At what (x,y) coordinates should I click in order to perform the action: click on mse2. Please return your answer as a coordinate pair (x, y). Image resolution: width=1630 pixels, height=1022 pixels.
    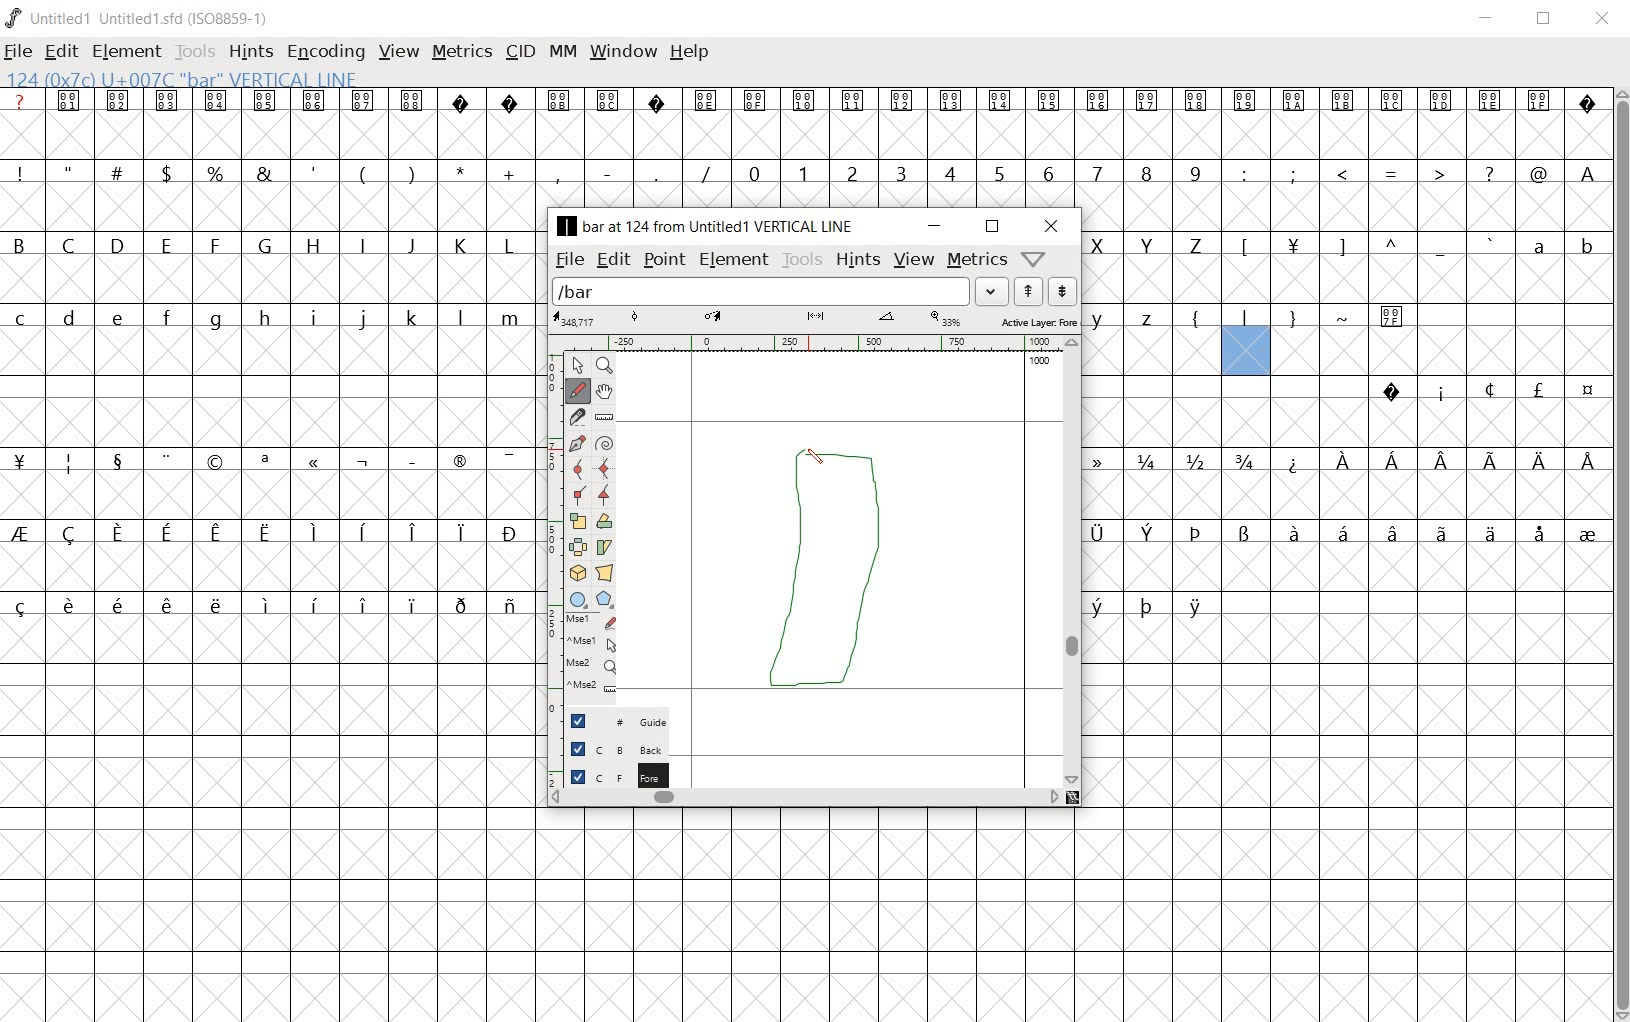
    Looking at the image, I should click on (585, 690).